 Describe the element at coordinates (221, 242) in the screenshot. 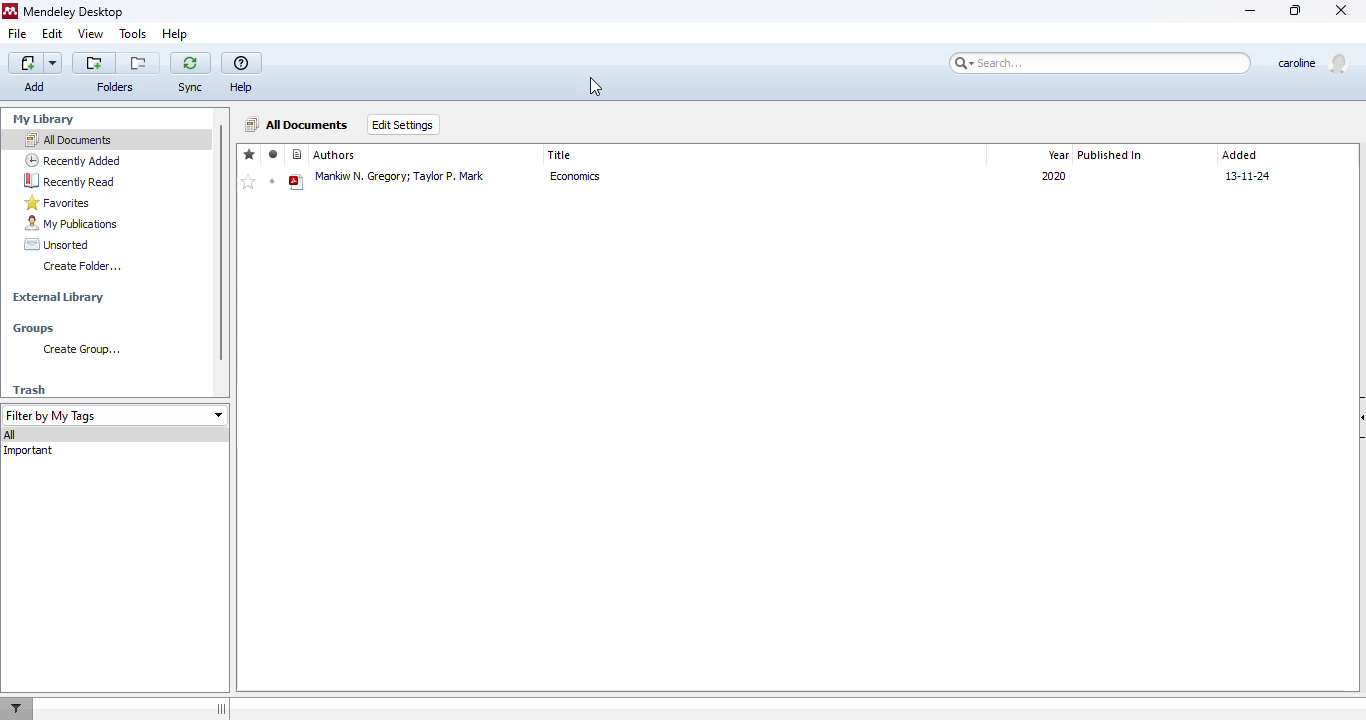

I see `vertical scroll bar` at that location.